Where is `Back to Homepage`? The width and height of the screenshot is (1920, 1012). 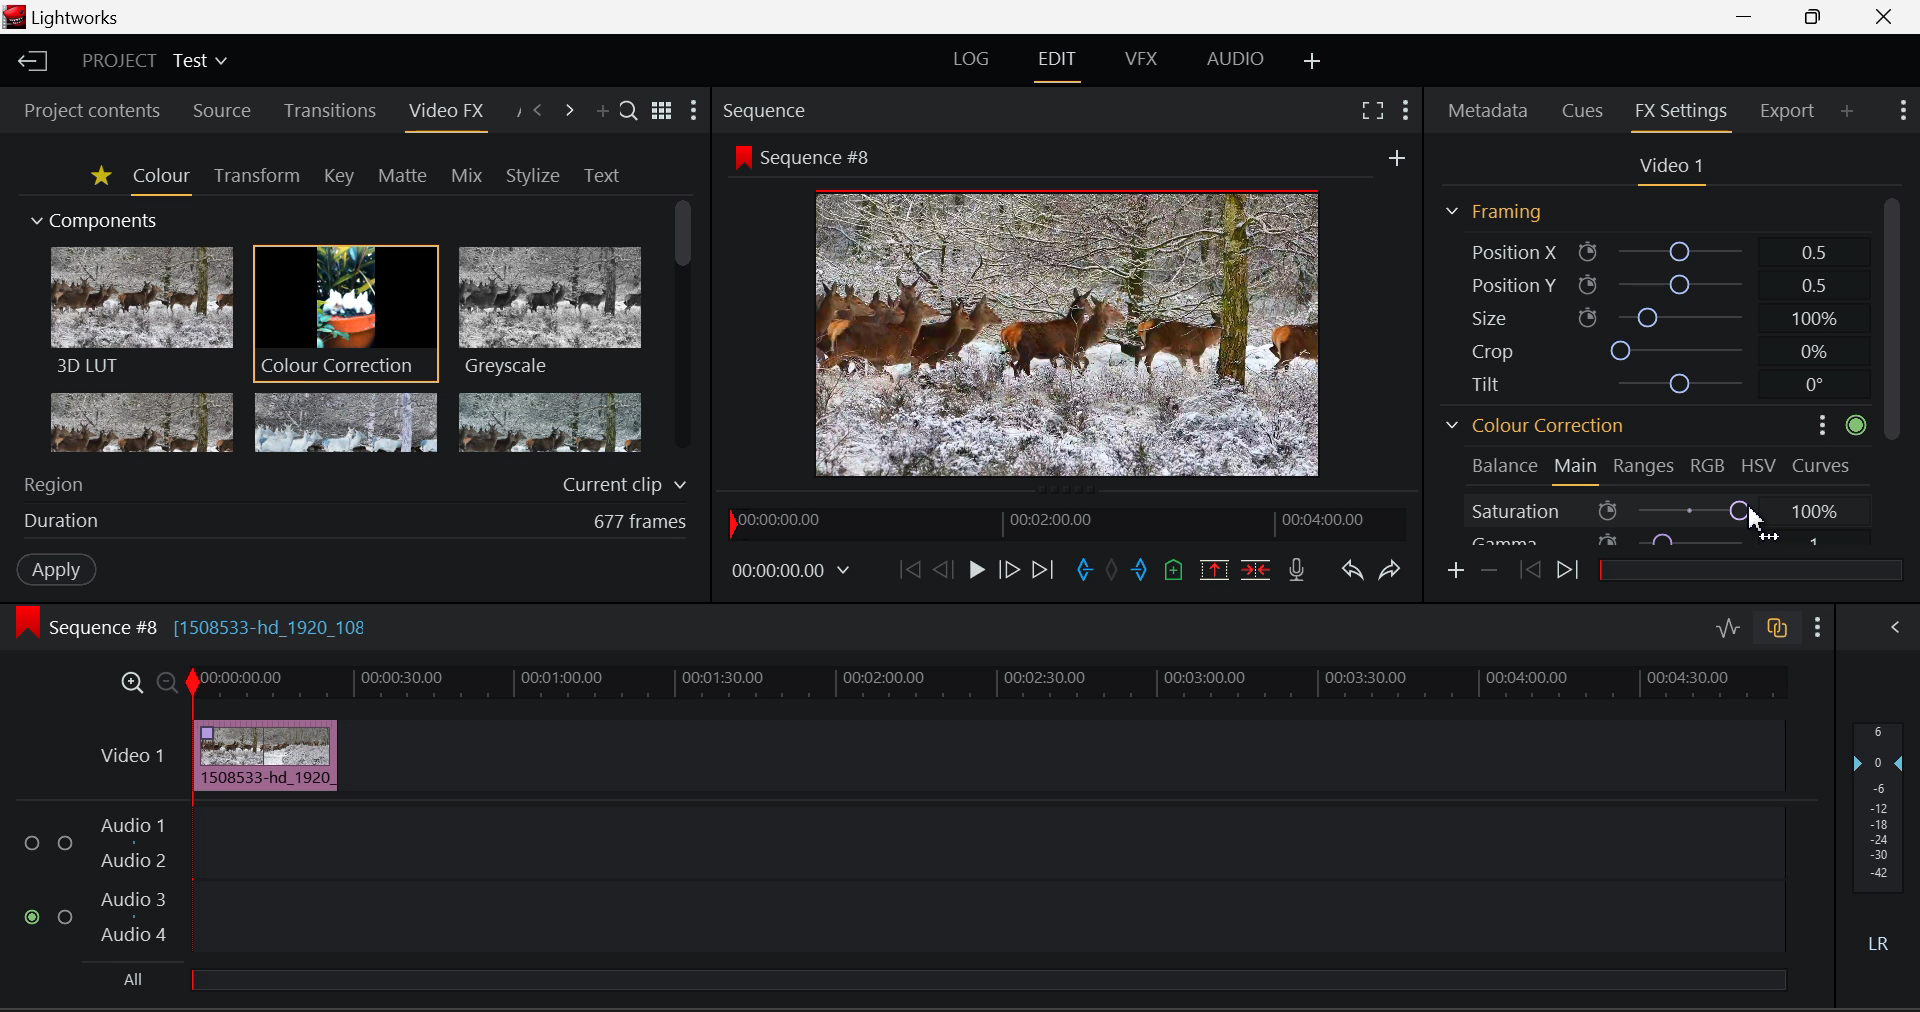
Back to Homepage is located at coordinates (30, 62).